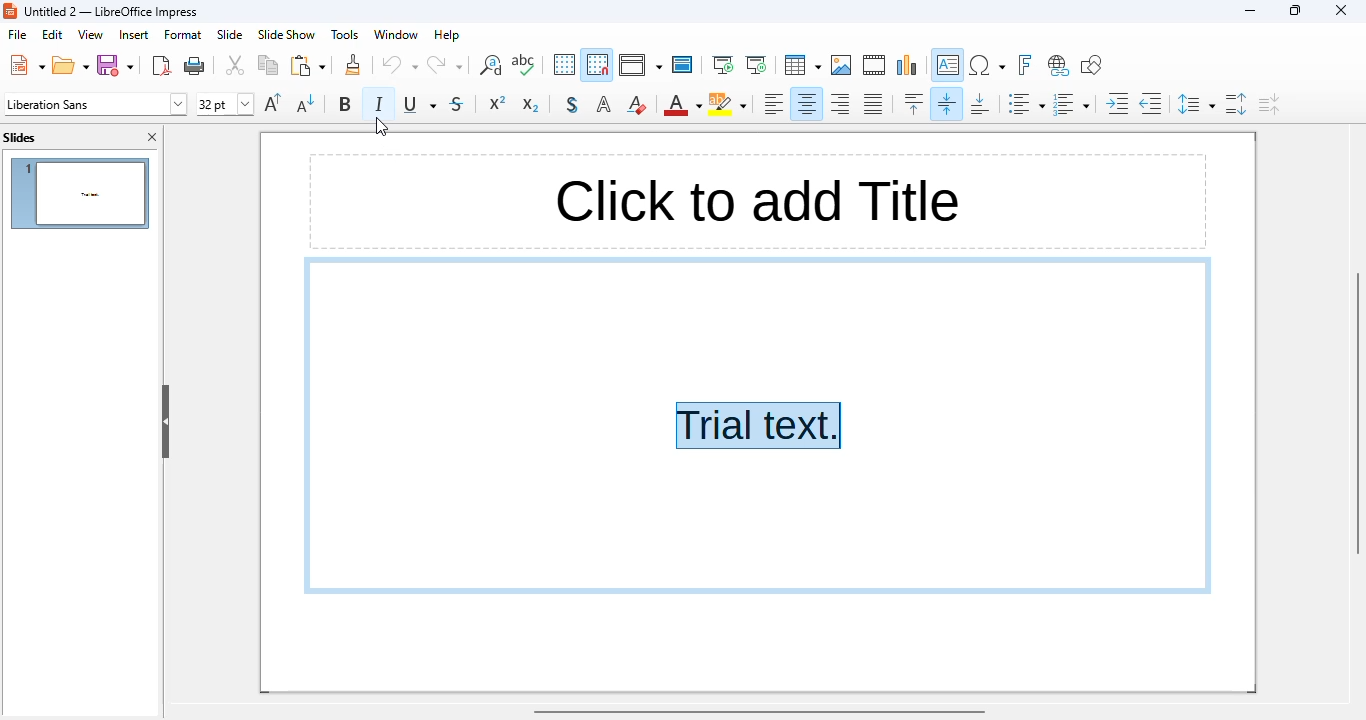  Describe the element at coordinates (378, 103) in the screenshot. I see `italic` at that location.